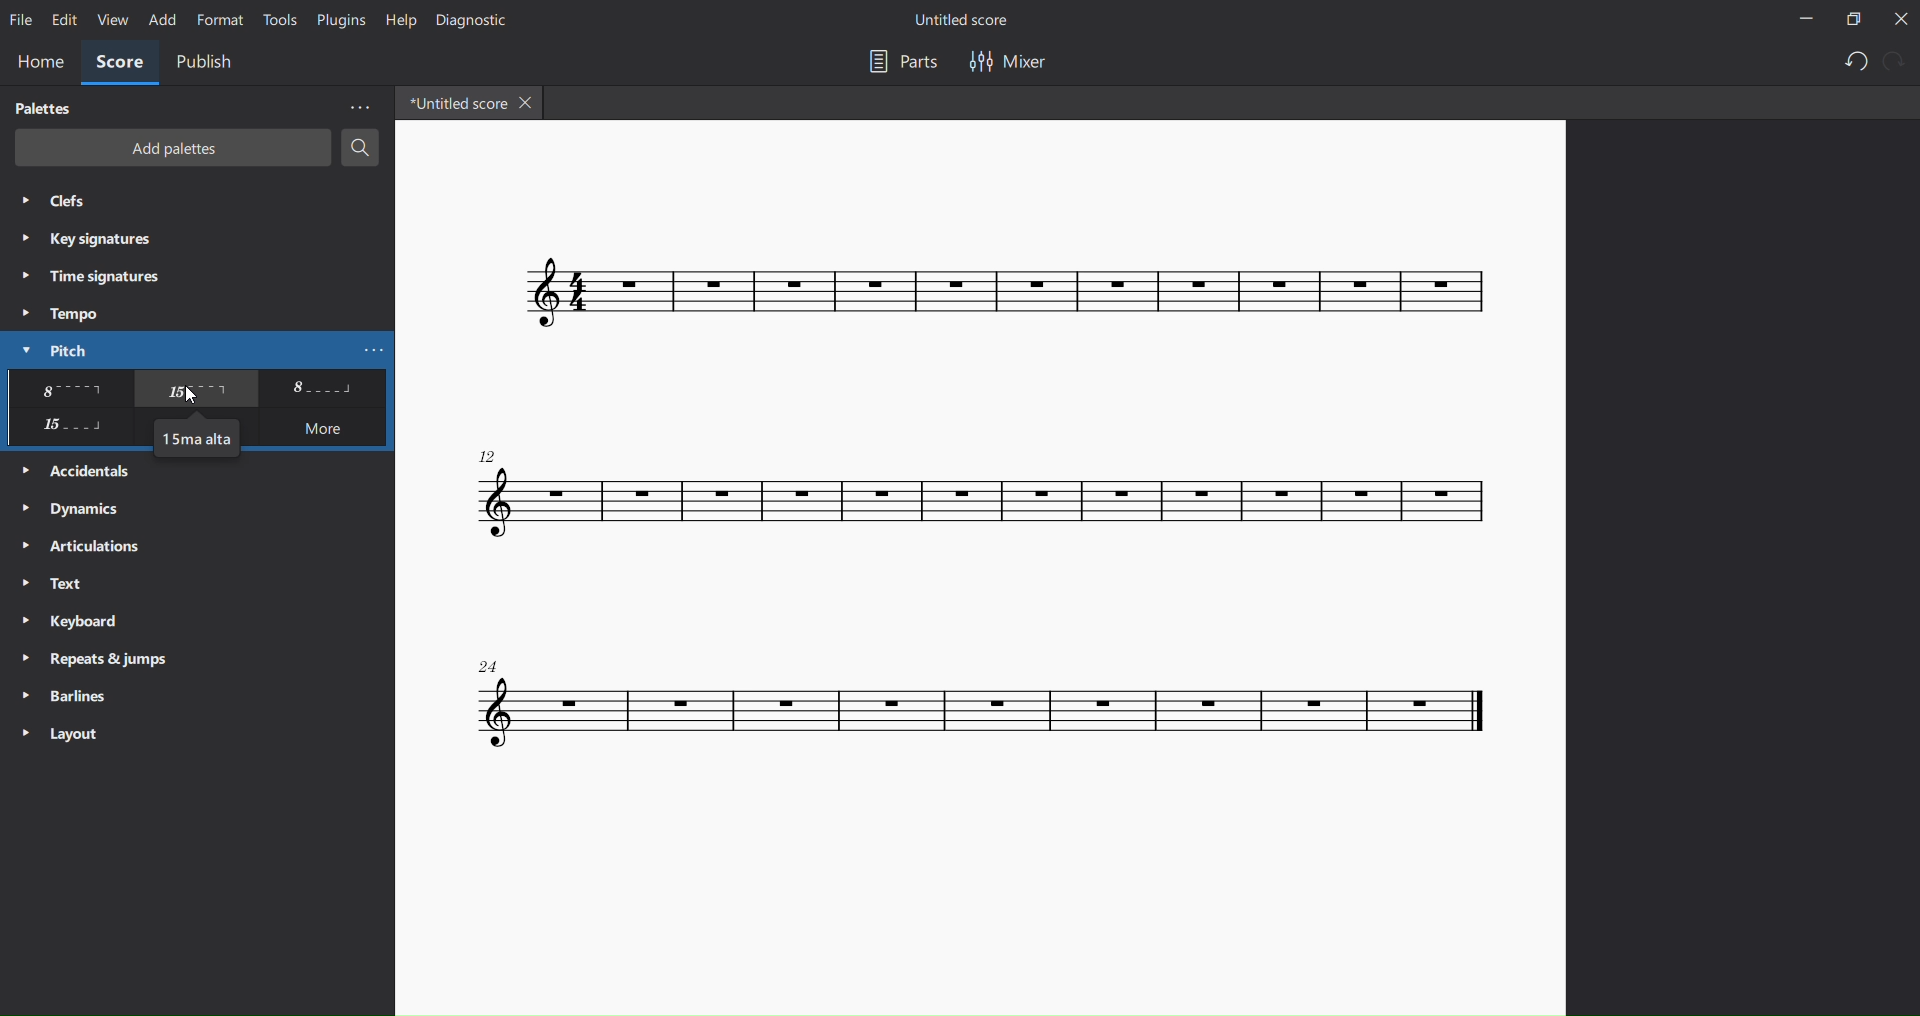 The height and width of the screenshot is (1016, 1920). Describe the element at coordinates (61, 585) in the screenshot. I see `text` at that location.